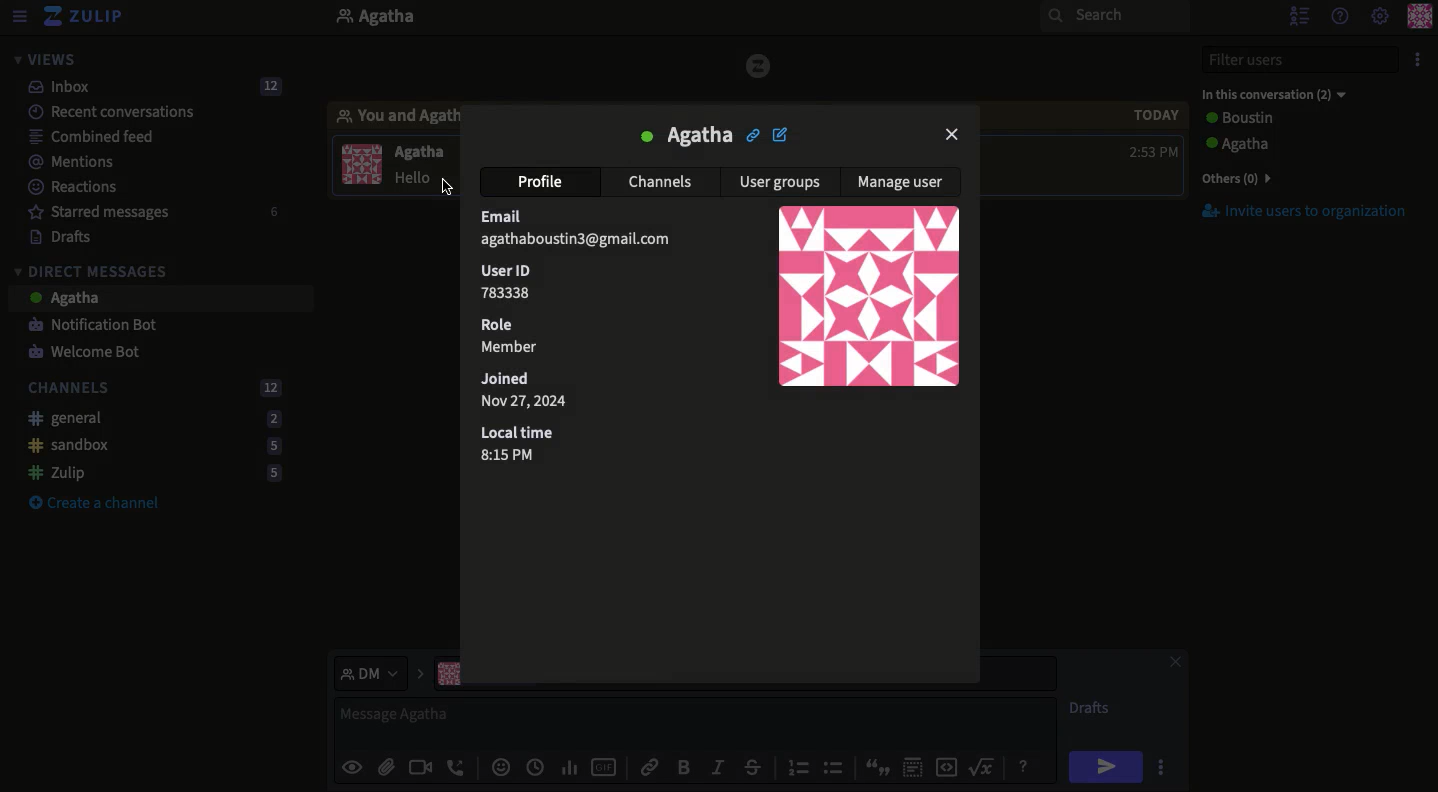 This screenshot has height=792, width=1438. Describe the element at coordinates (760, 66) in the screenshot. I see `icon` at that location.